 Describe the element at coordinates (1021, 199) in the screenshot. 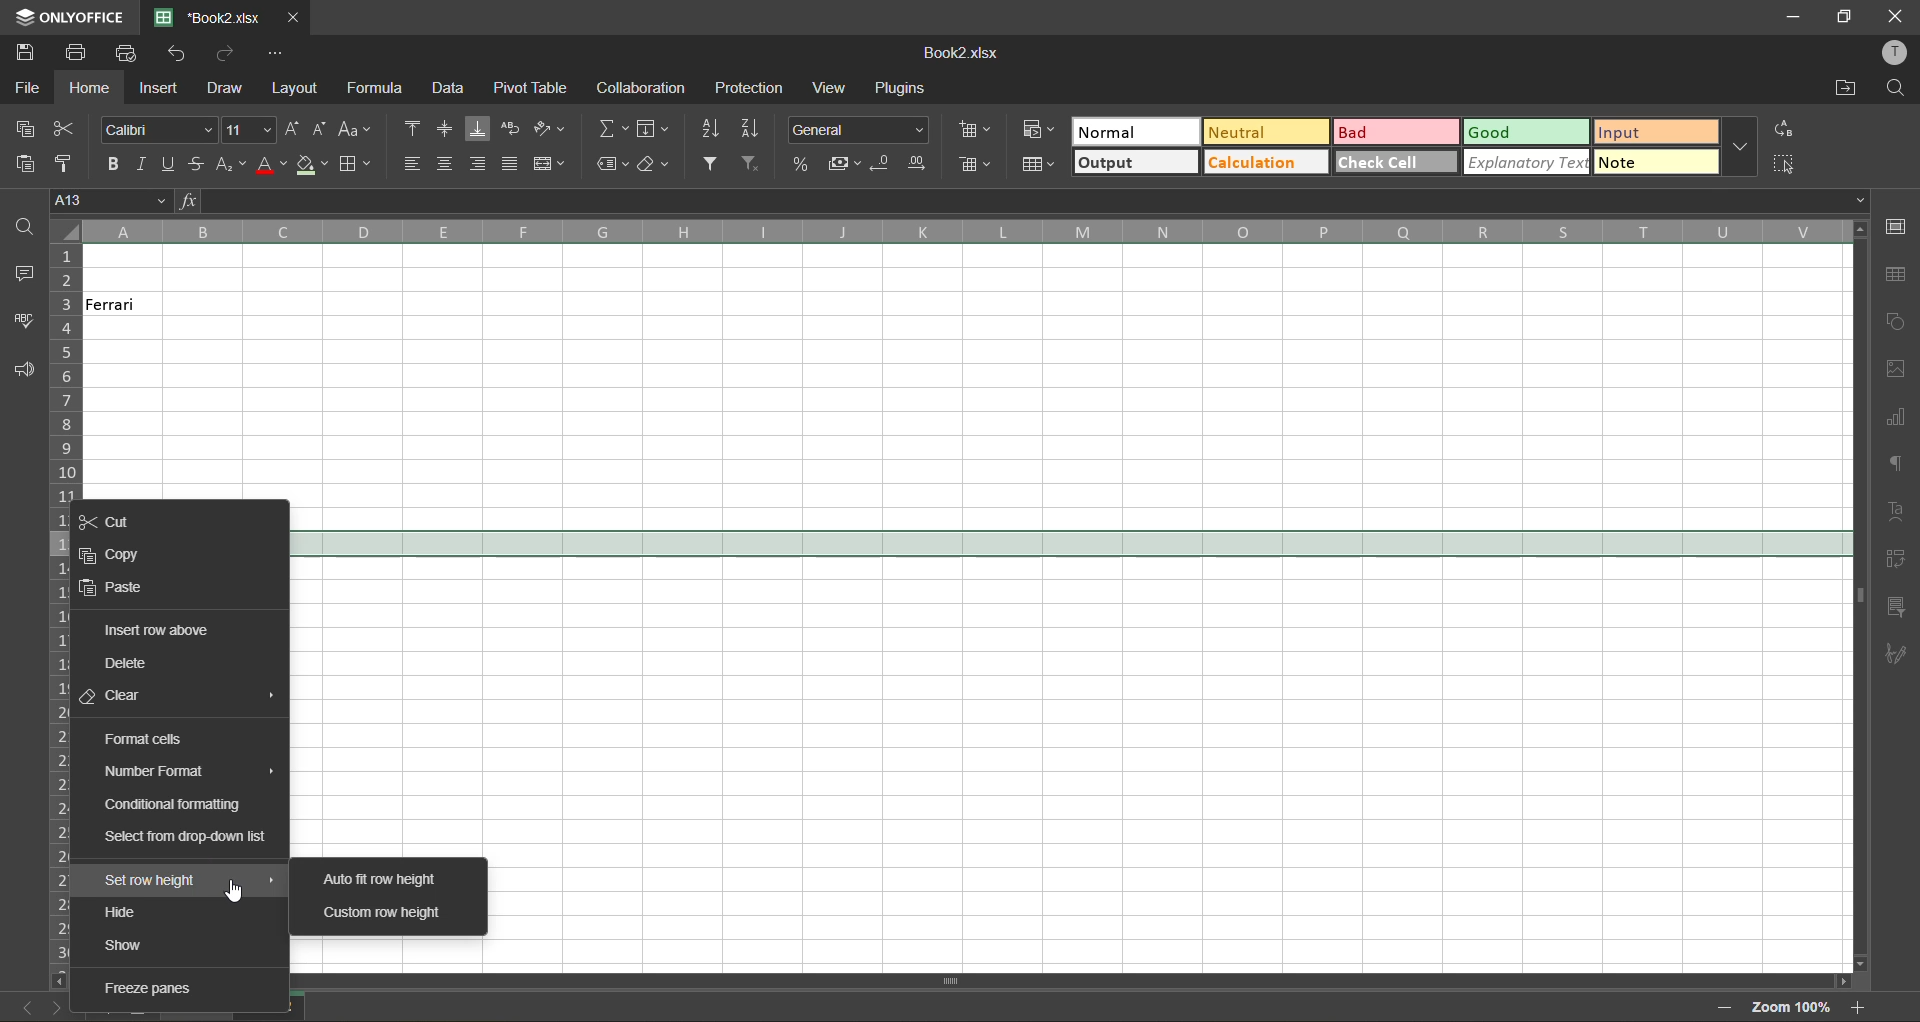

I see `formula bar` at that location.